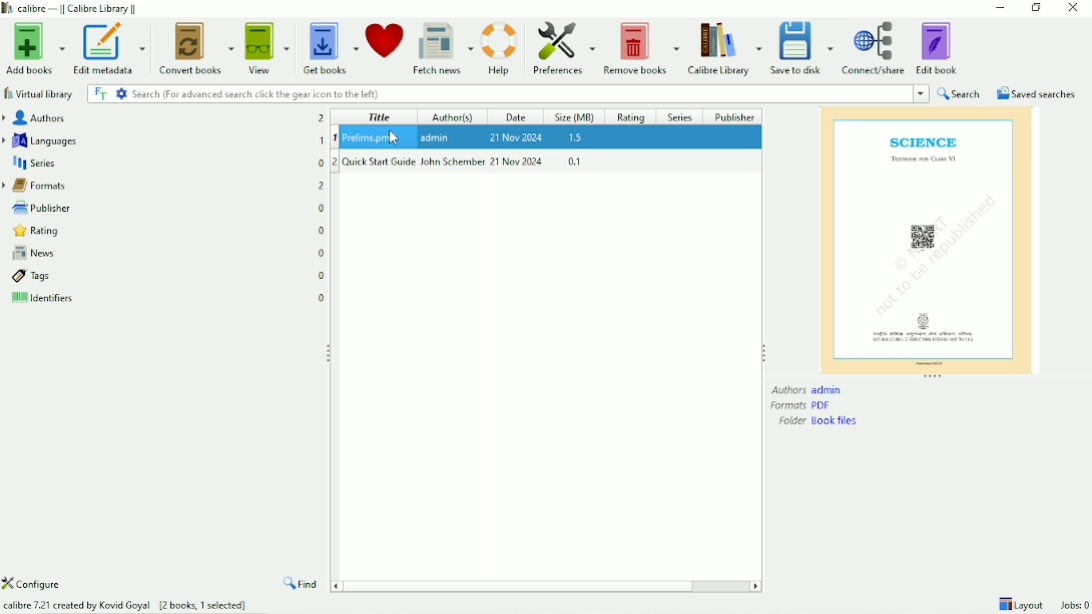  I want to click on View, so click(268, 48).